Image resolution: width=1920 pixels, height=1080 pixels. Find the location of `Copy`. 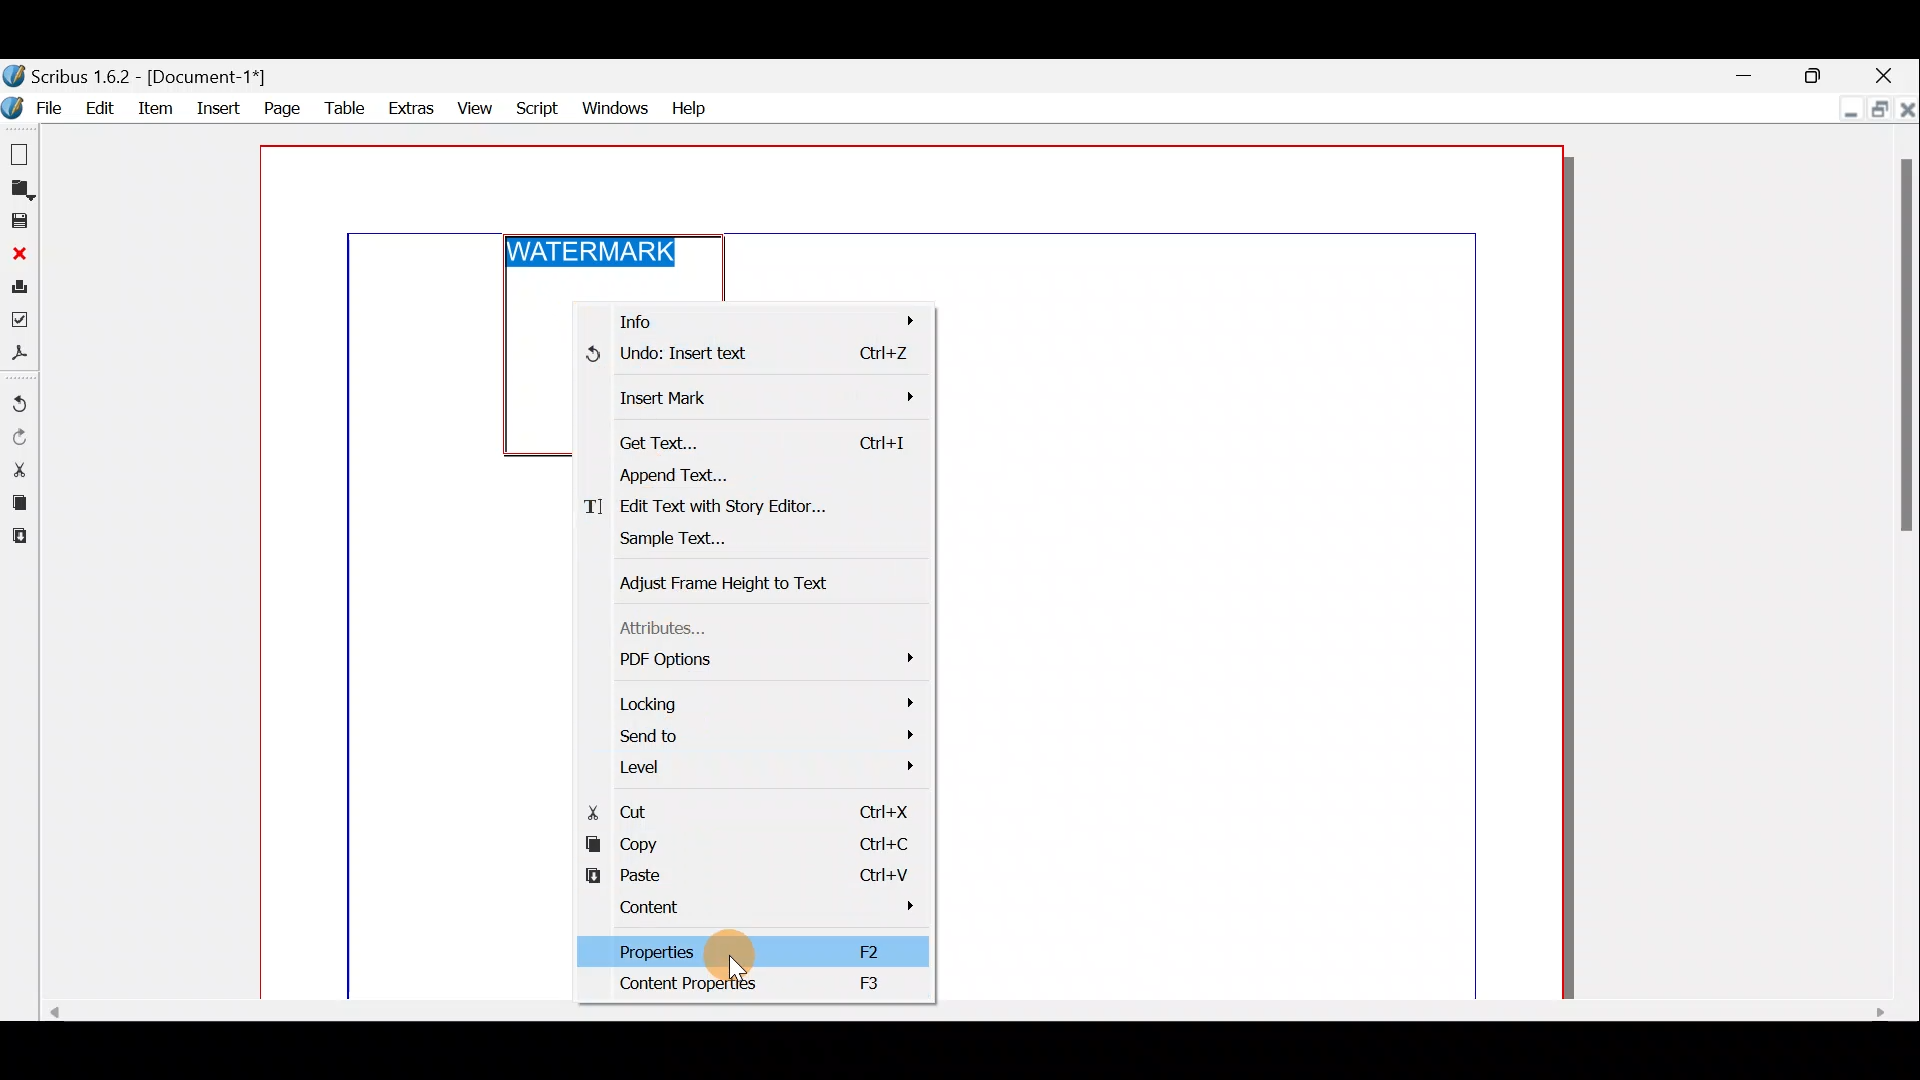

Copy is located at coordinates (748, 842).